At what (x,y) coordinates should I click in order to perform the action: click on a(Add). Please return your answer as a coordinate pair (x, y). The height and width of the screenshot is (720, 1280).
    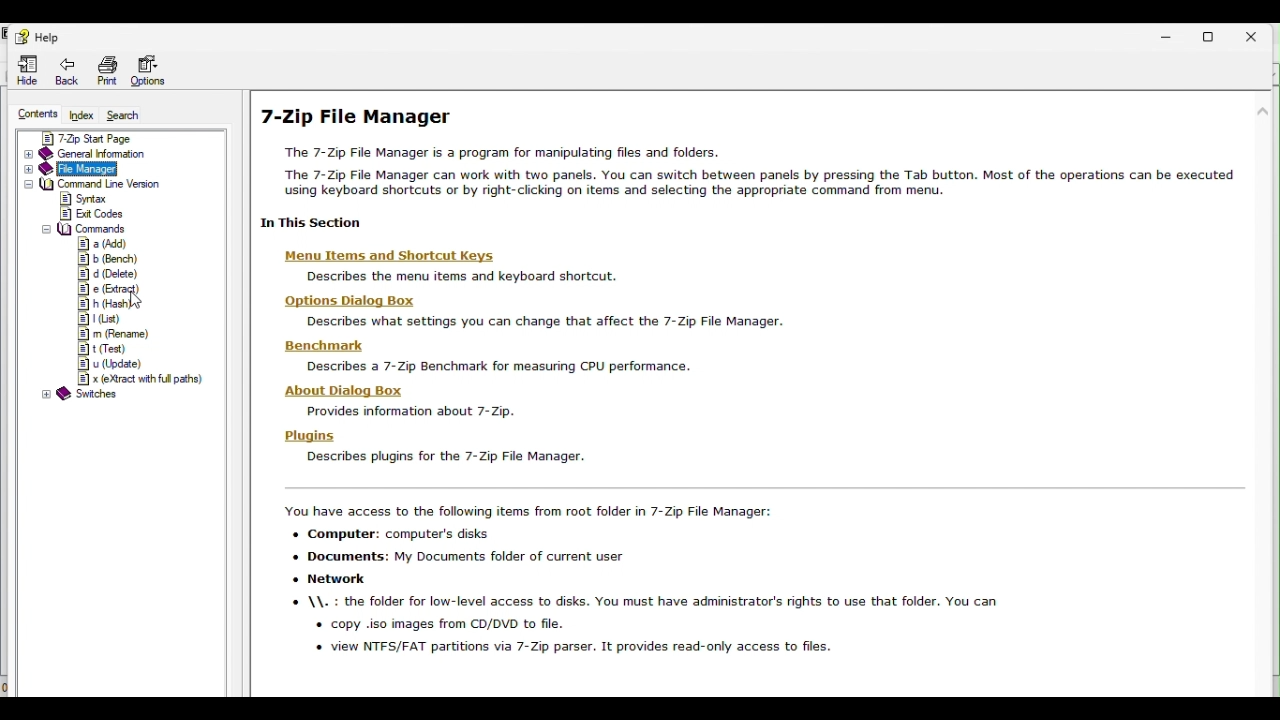
    Looking at the image, I should click on (102, 244).